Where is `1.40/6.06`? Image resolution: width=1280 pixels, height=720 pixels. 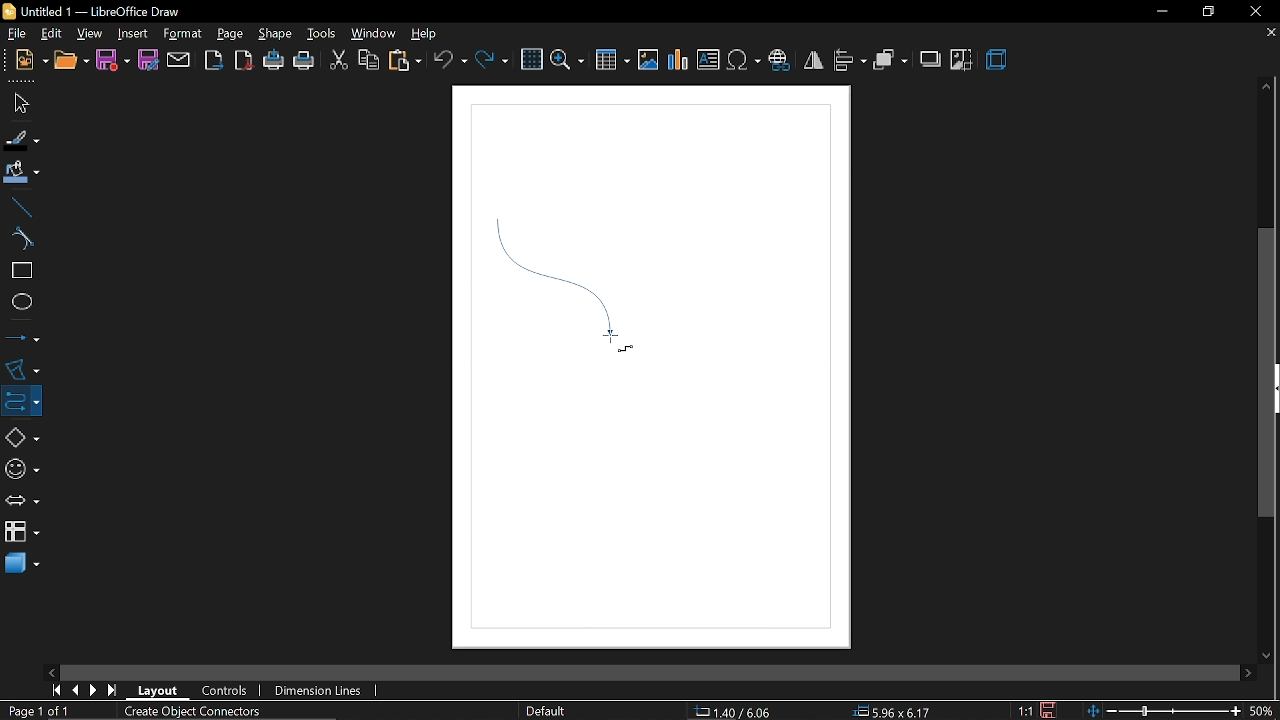 1.40/6.06 is located at coordinates (740, 712).